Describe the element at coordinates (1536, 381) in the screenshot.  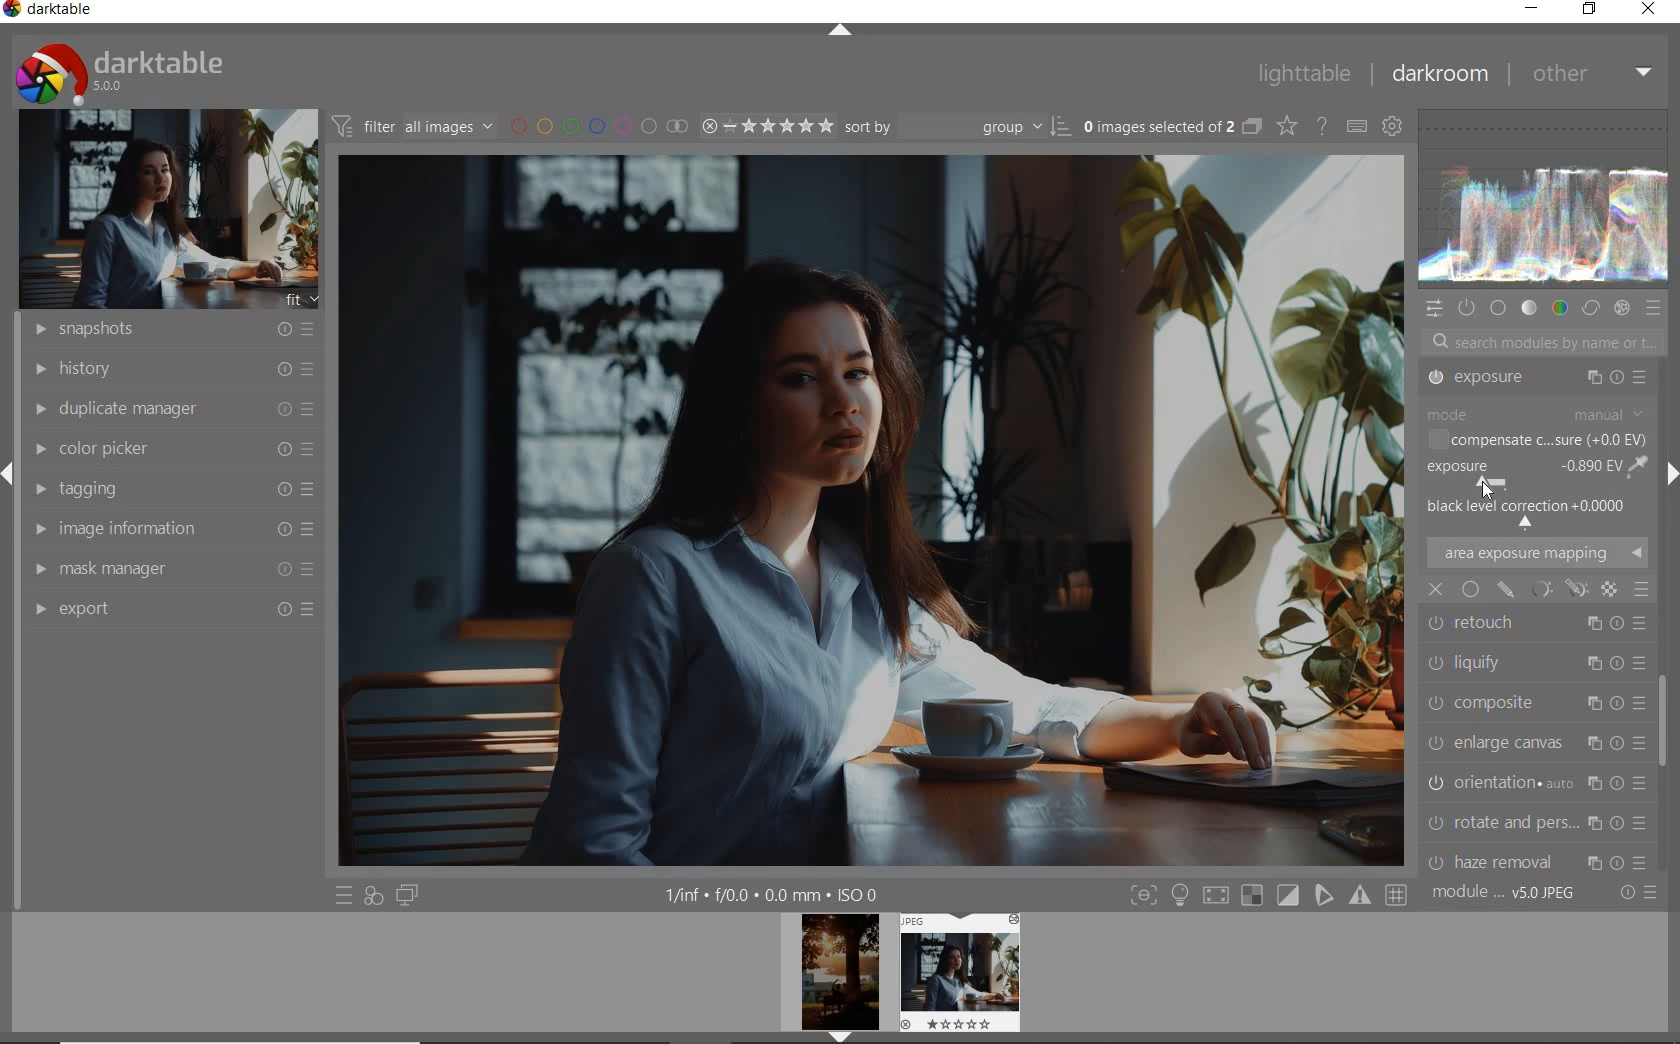
I see `CROP` at that location.